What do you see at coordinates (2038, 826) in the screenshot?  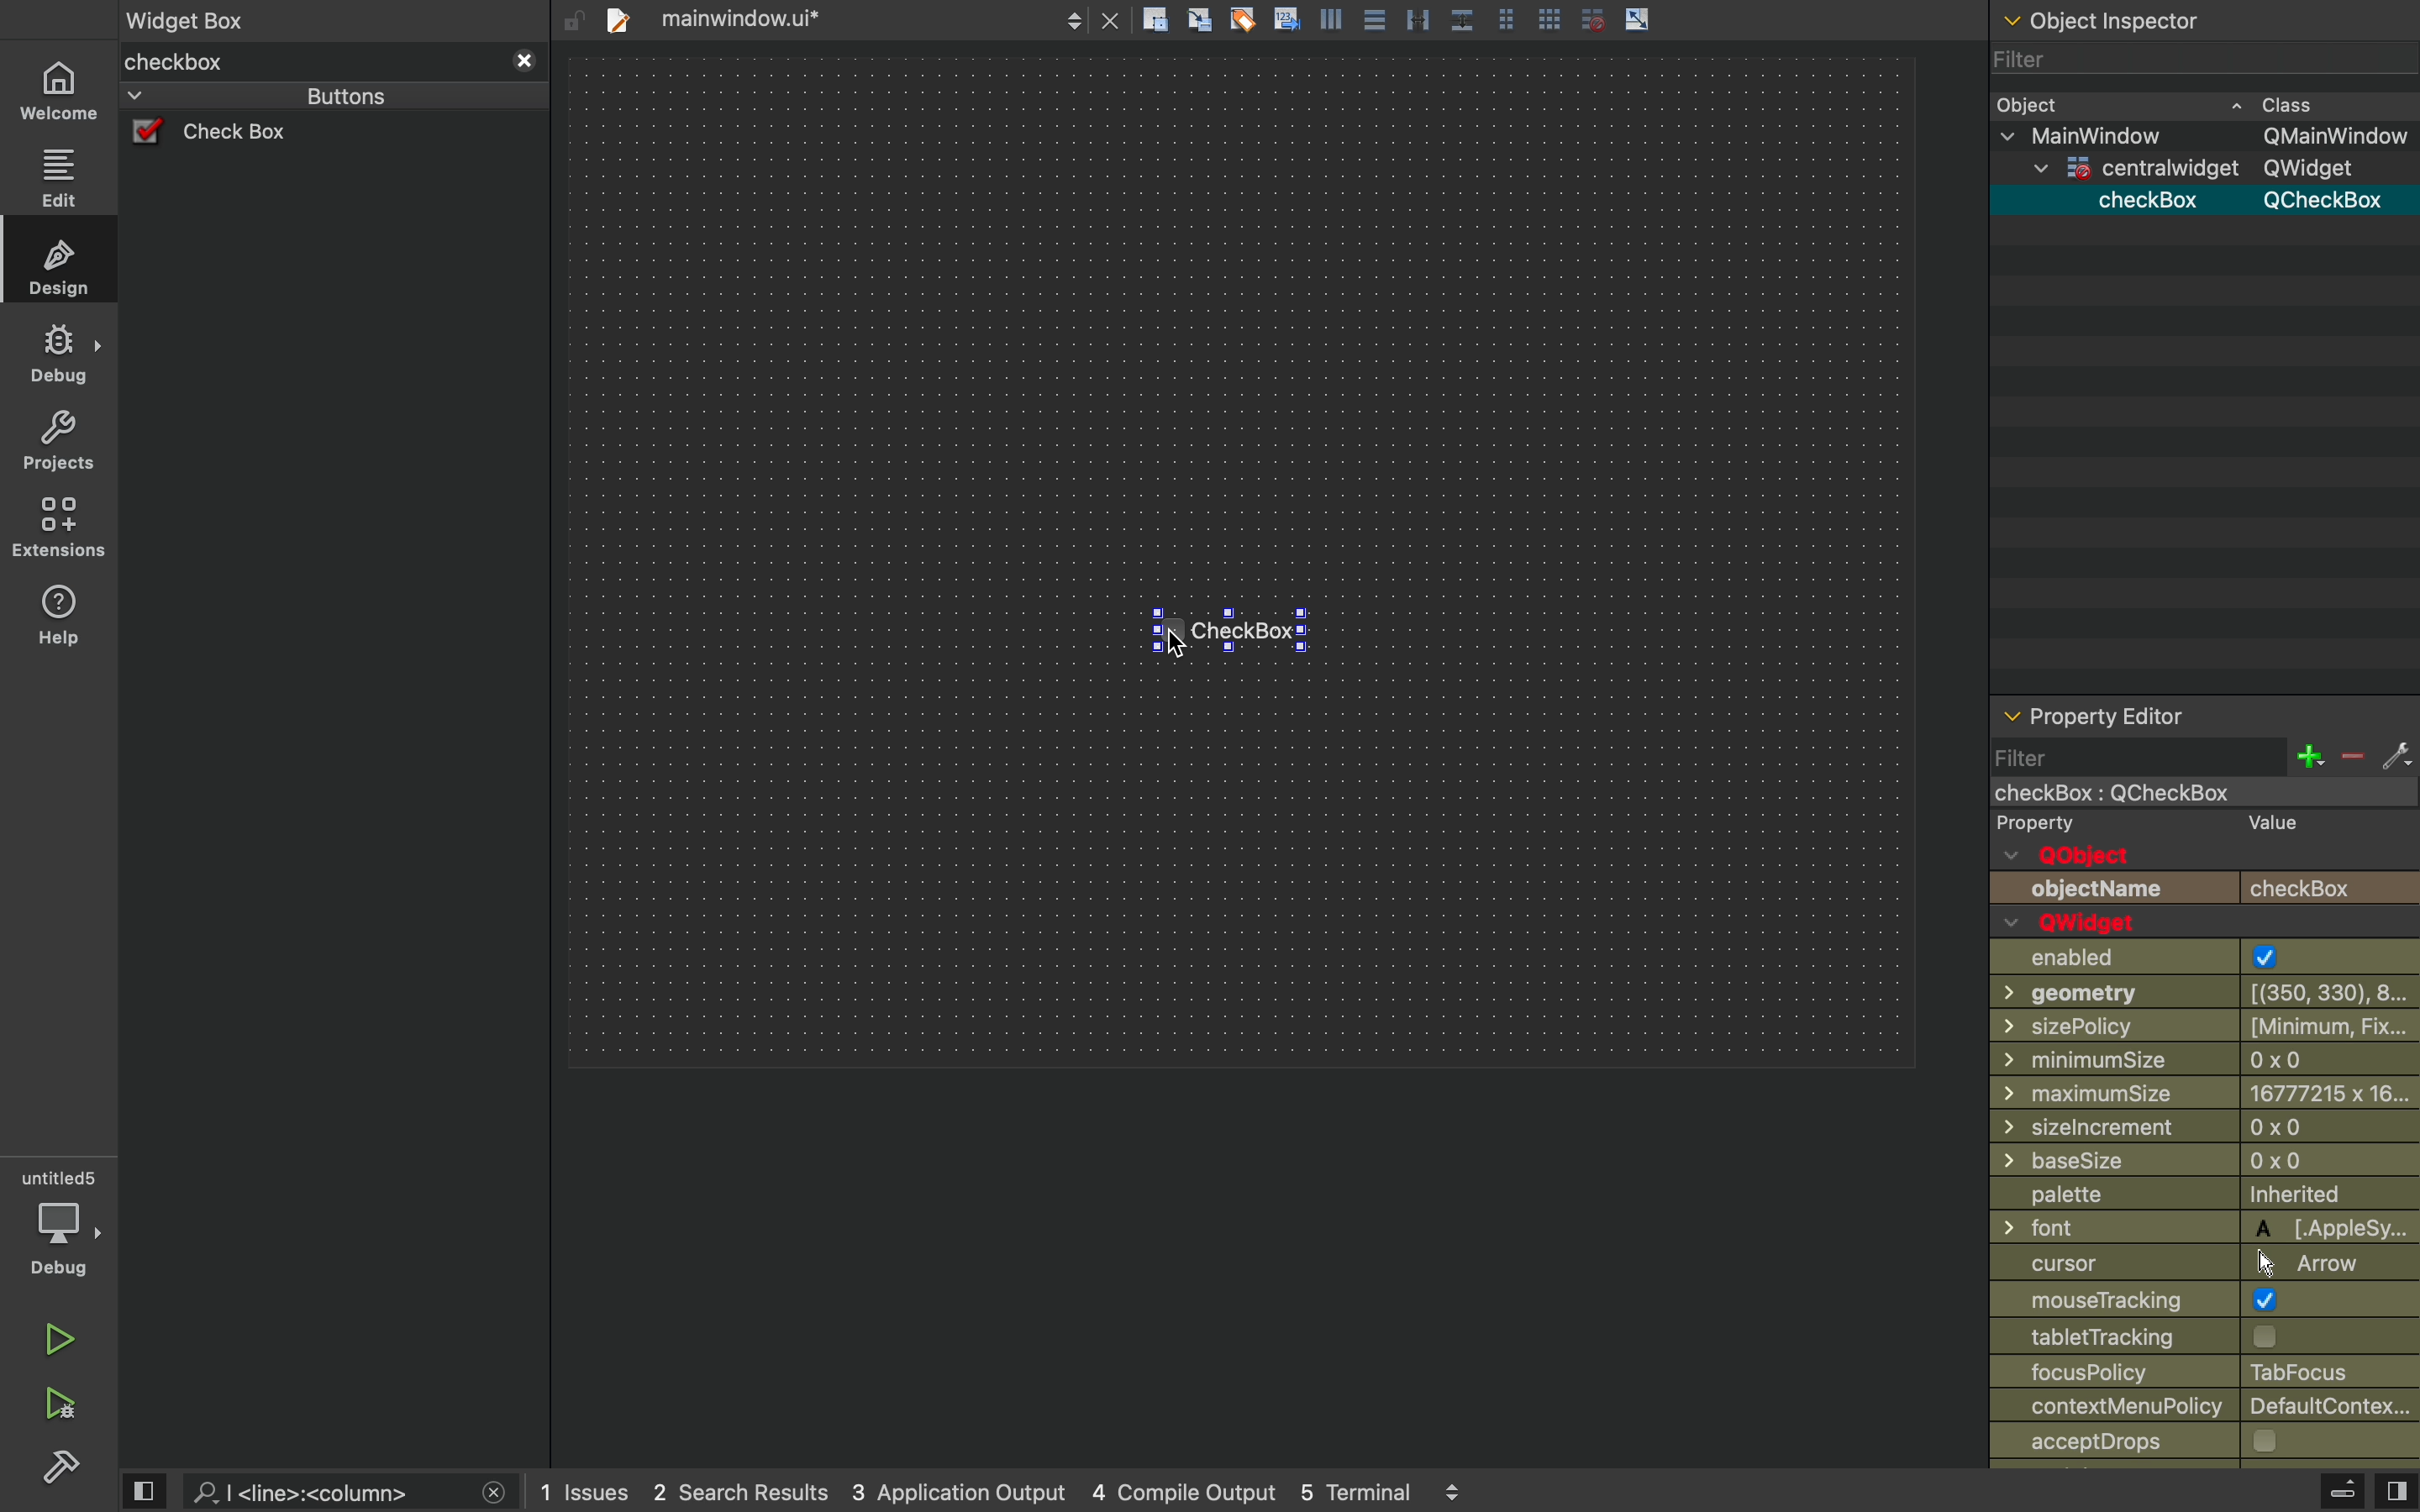 I see `property` at bounding box center [2038, 826].